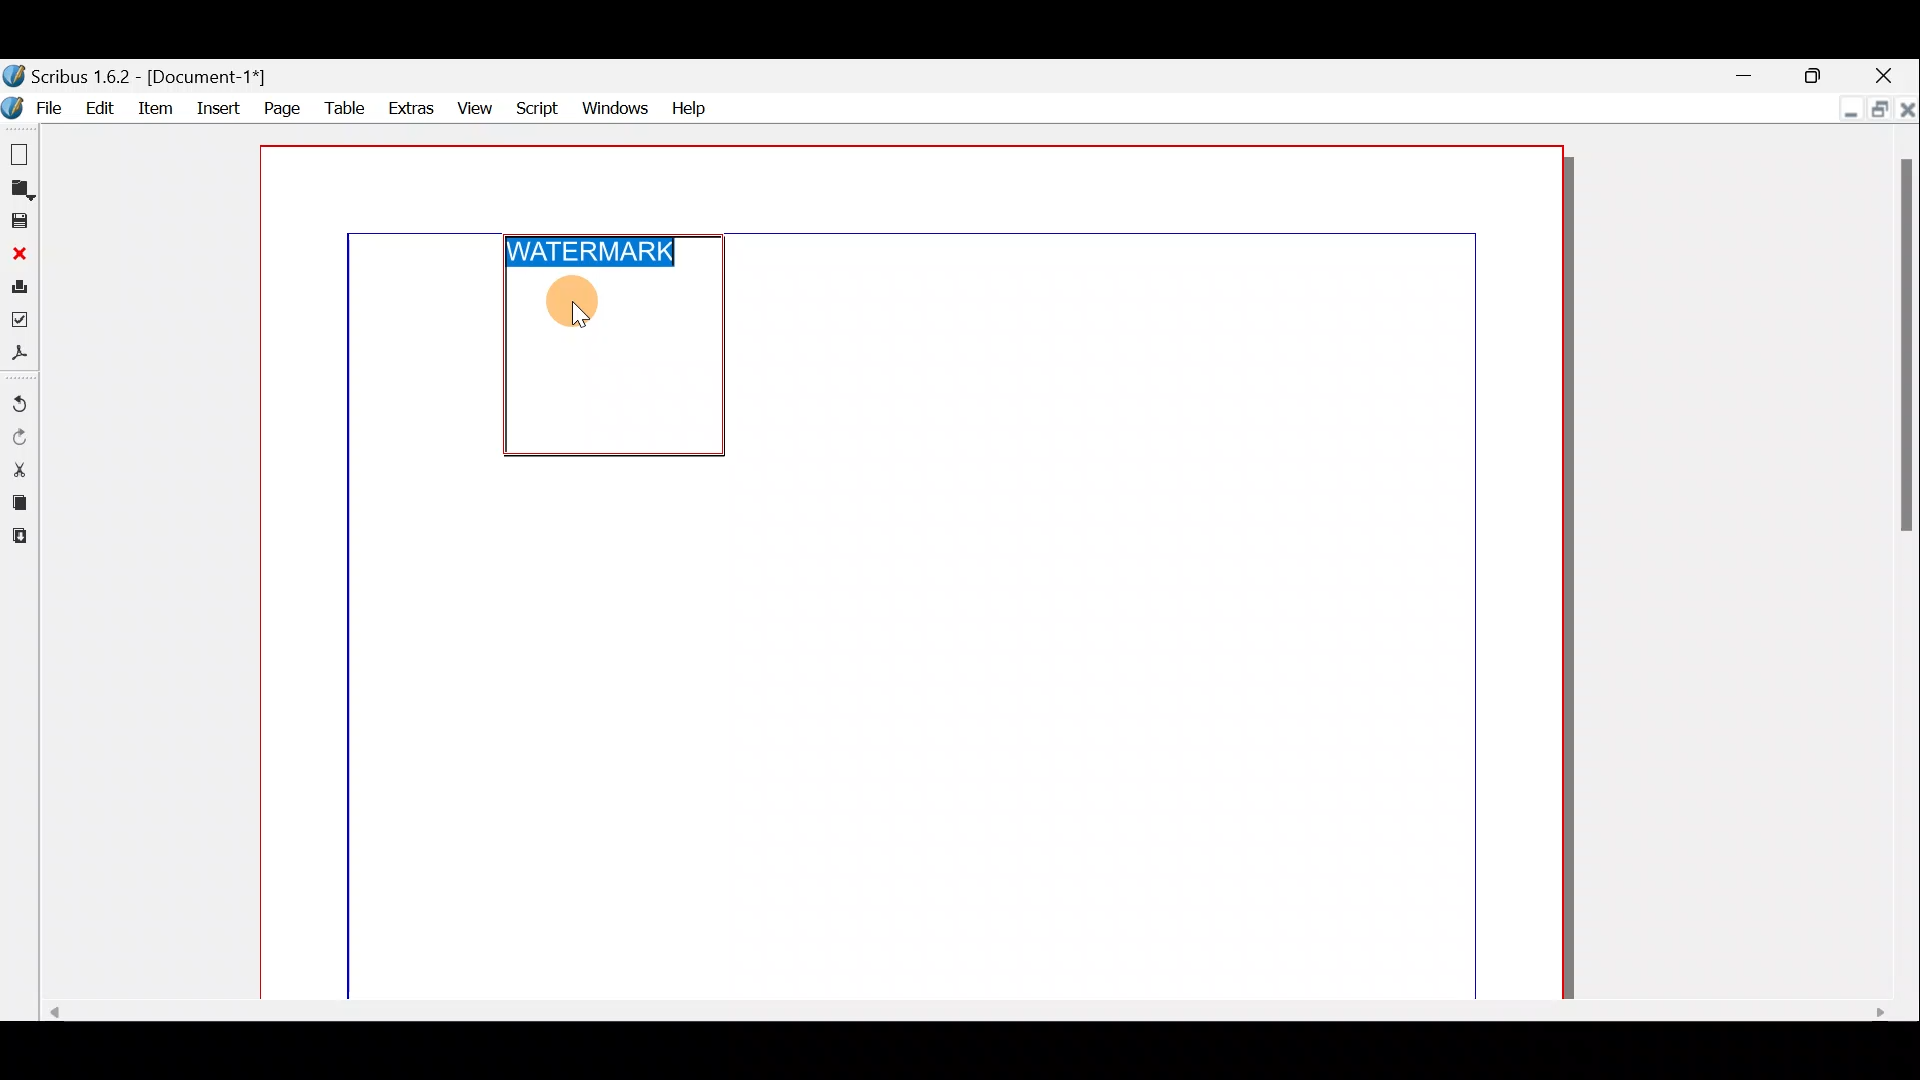 The height and width of the screenshot is (1080, 1920). I want to click on Close, so click(18, 254).